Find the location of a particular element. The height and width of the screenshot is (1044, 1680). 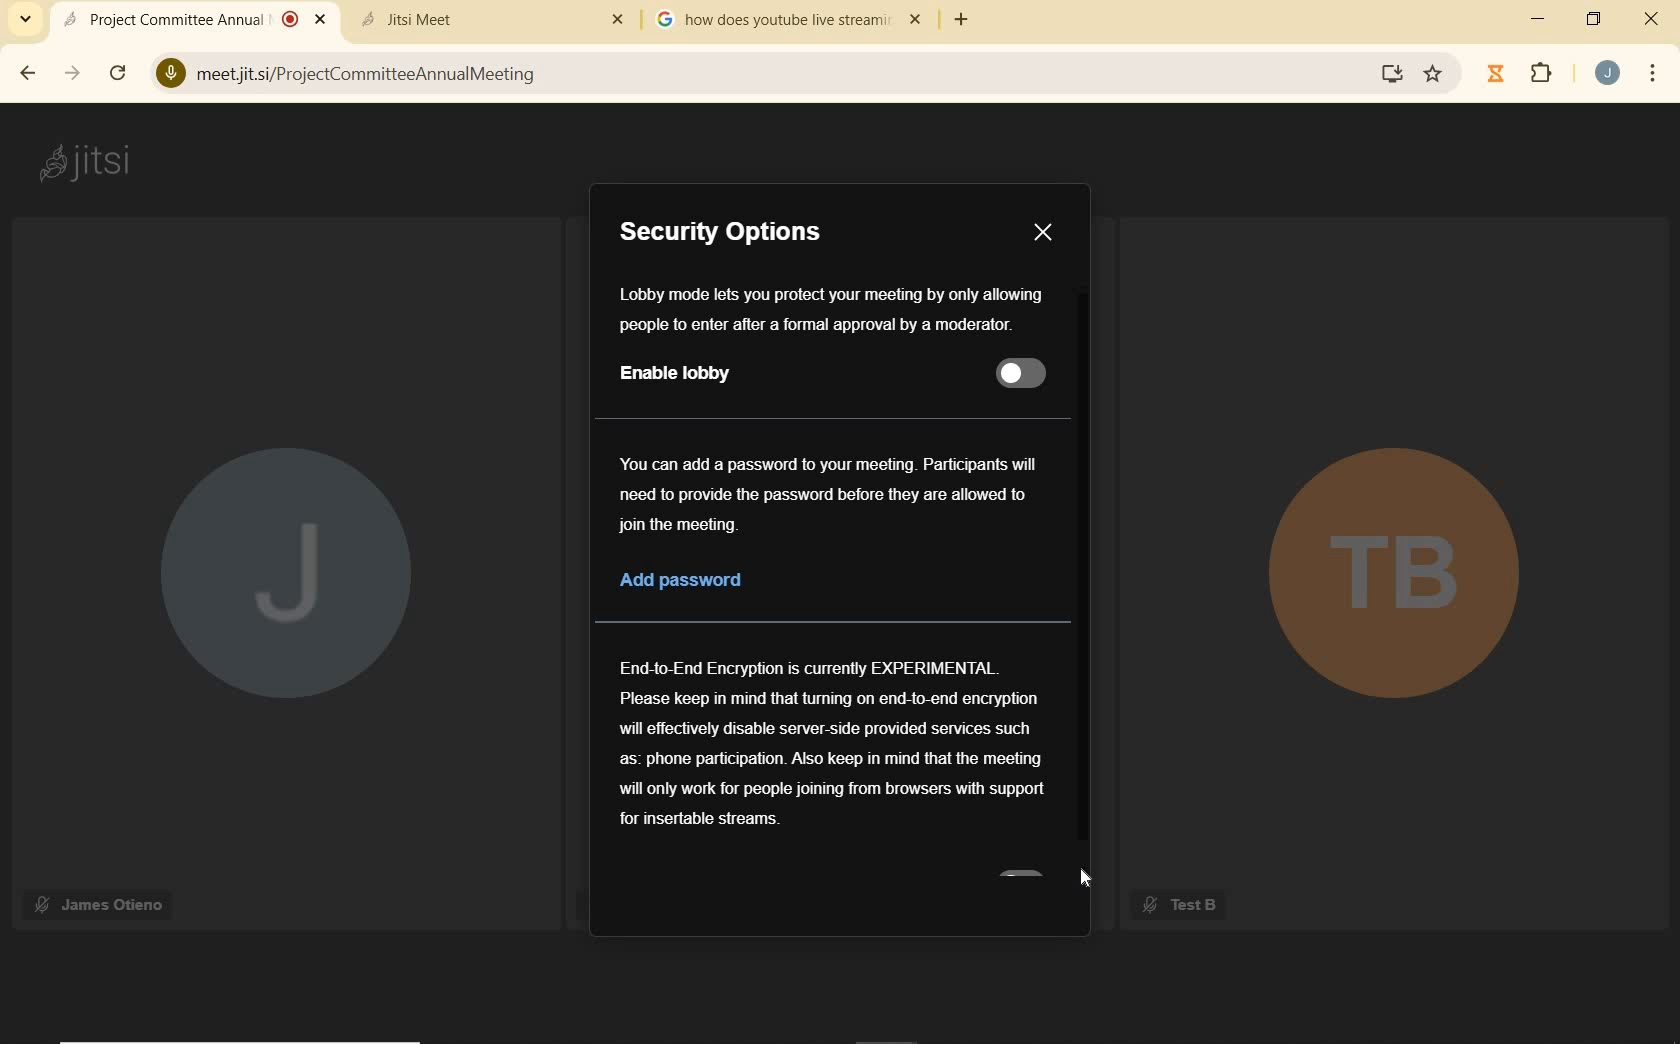

MINIMIZE is located at coordinates (1541, 22).